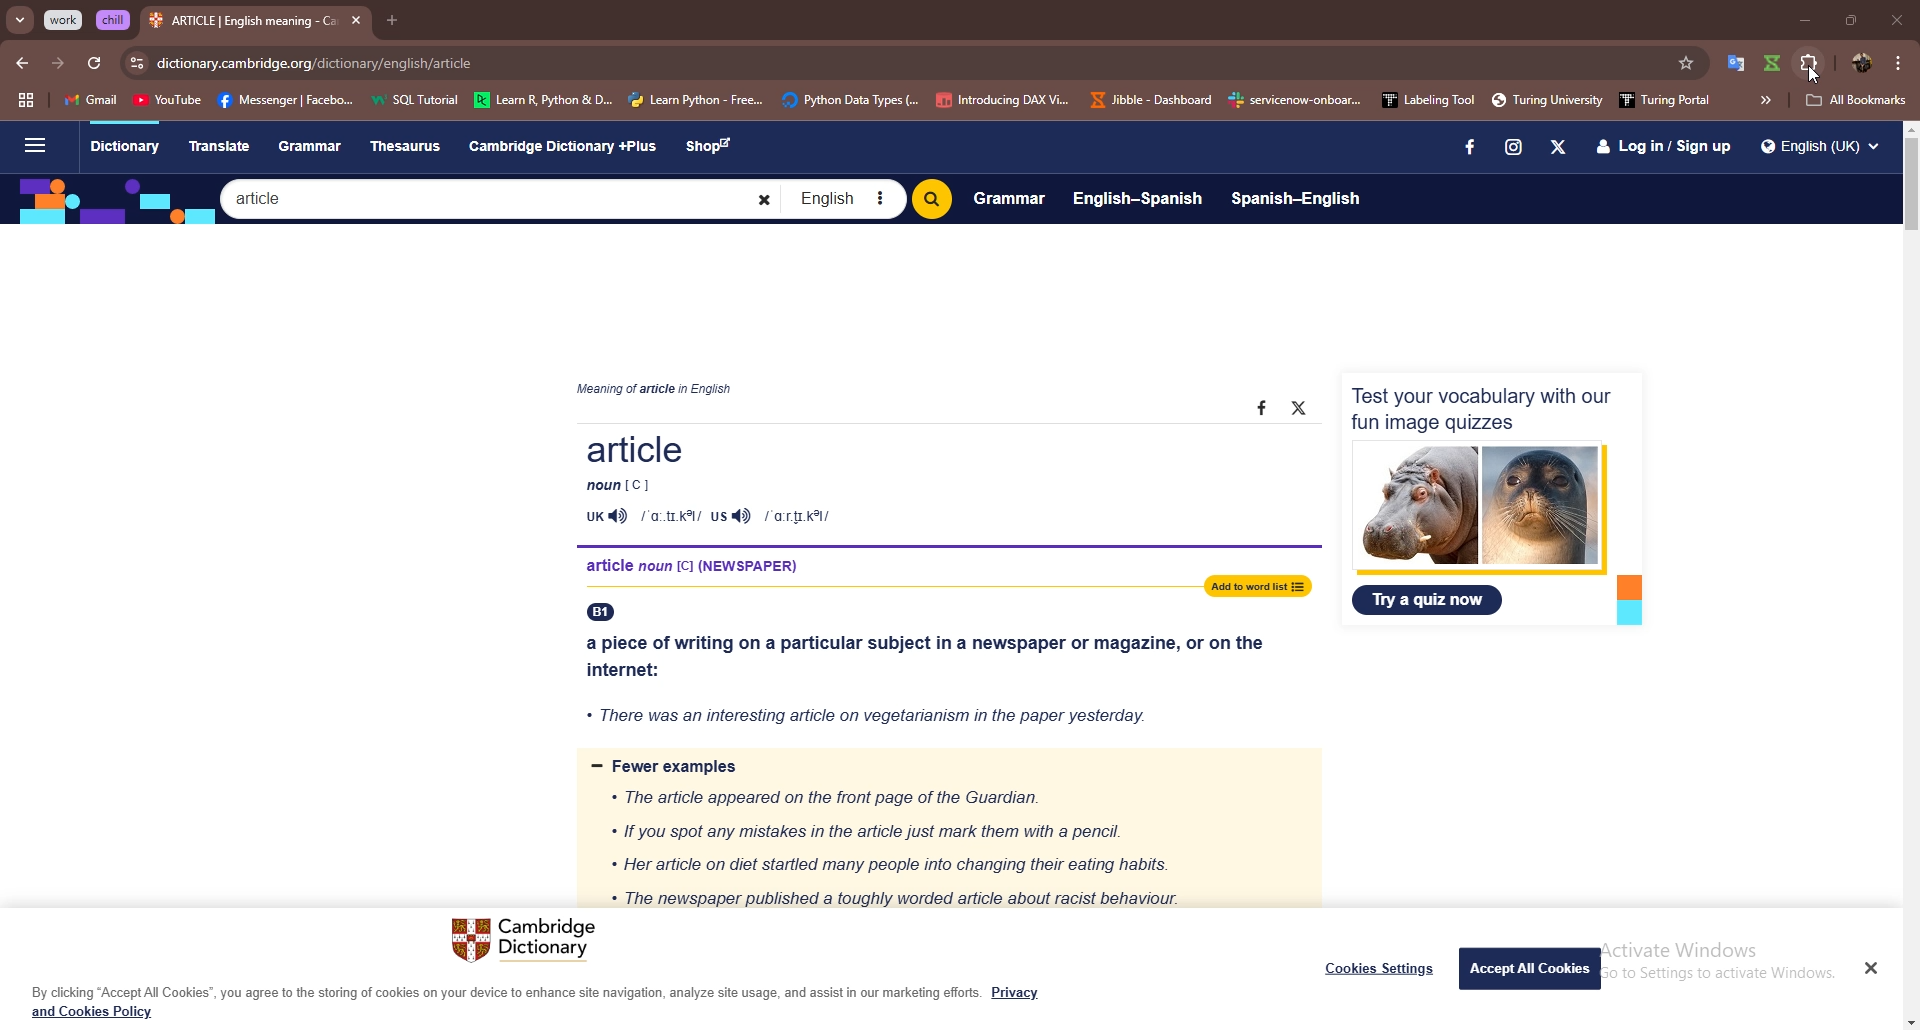 Image resolution: width=1920 pixels, height=1030 pixels. Describe the element at coordinates (1138, 197) in the screenshot. I see `English-Spanish` at that location.